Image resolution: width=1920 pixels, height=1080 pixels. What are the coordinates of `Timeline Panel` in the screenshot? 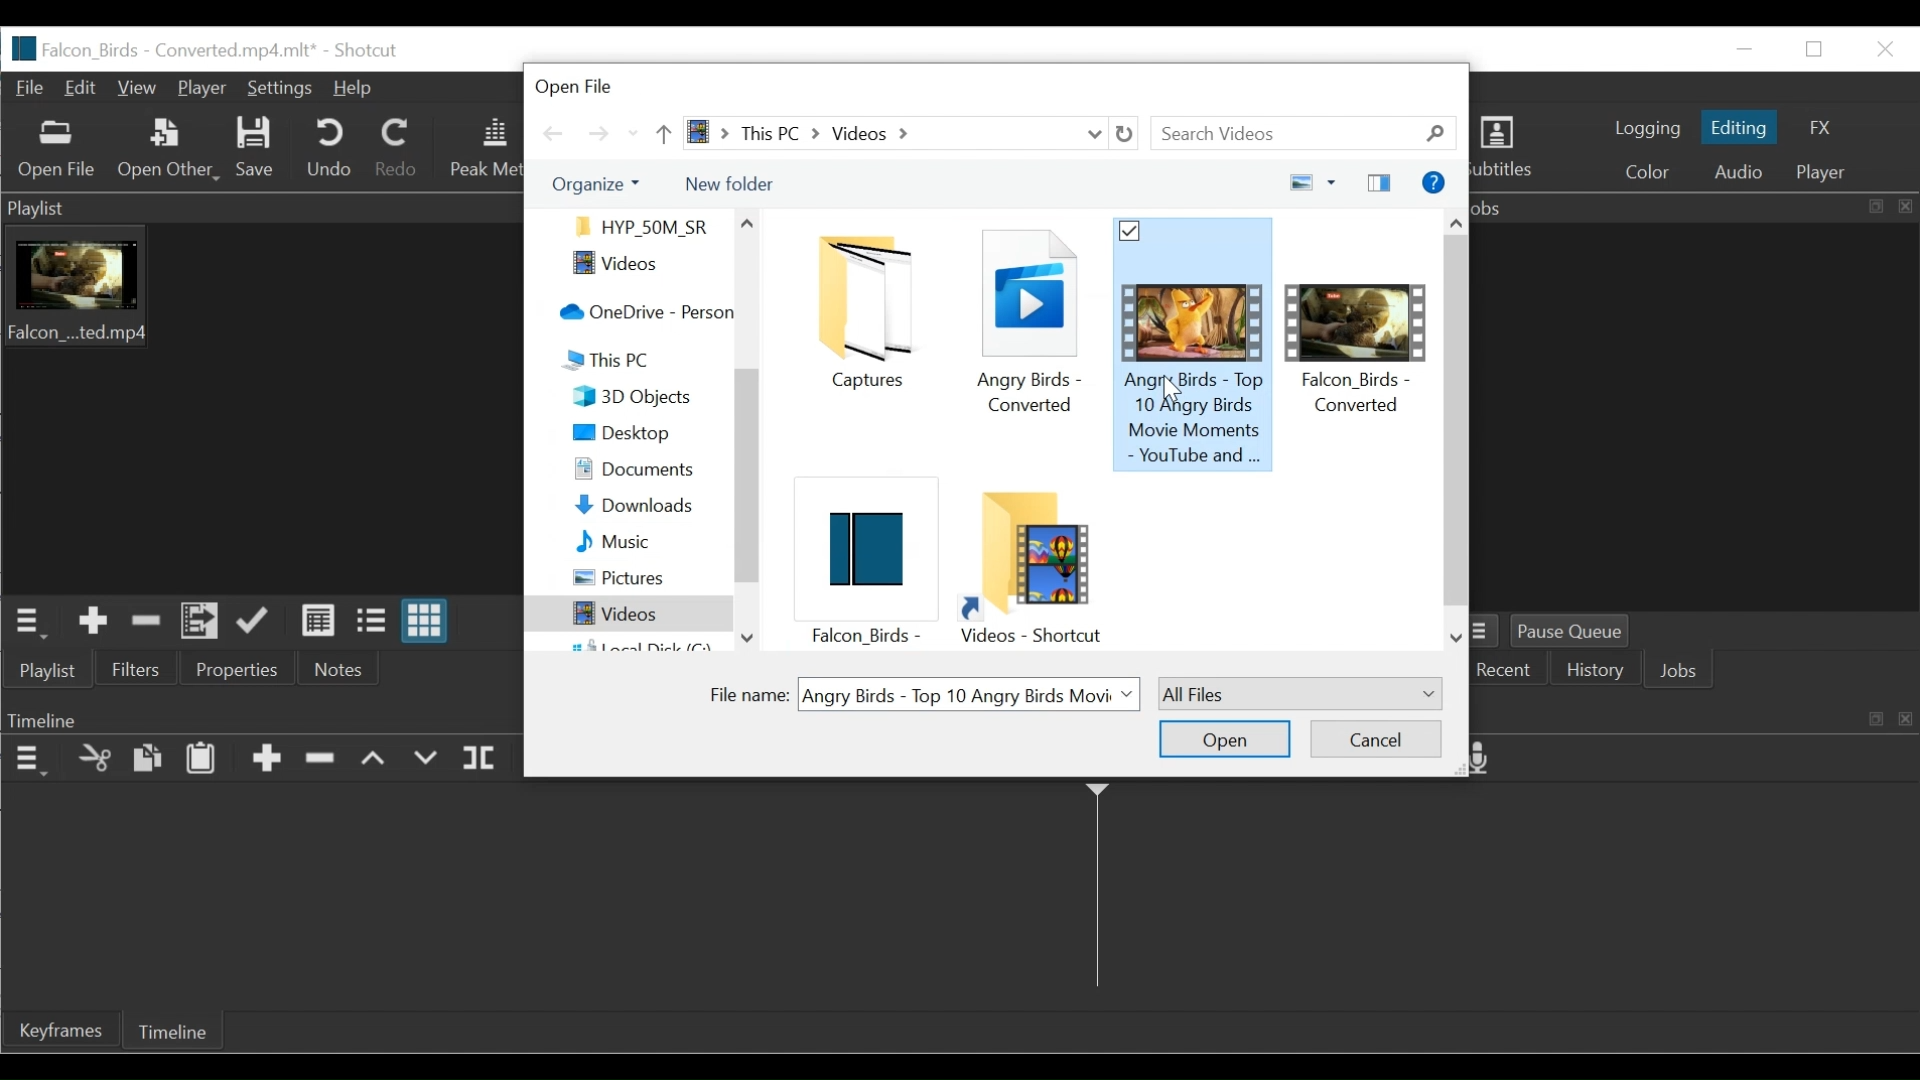 It's located at (258, 719).